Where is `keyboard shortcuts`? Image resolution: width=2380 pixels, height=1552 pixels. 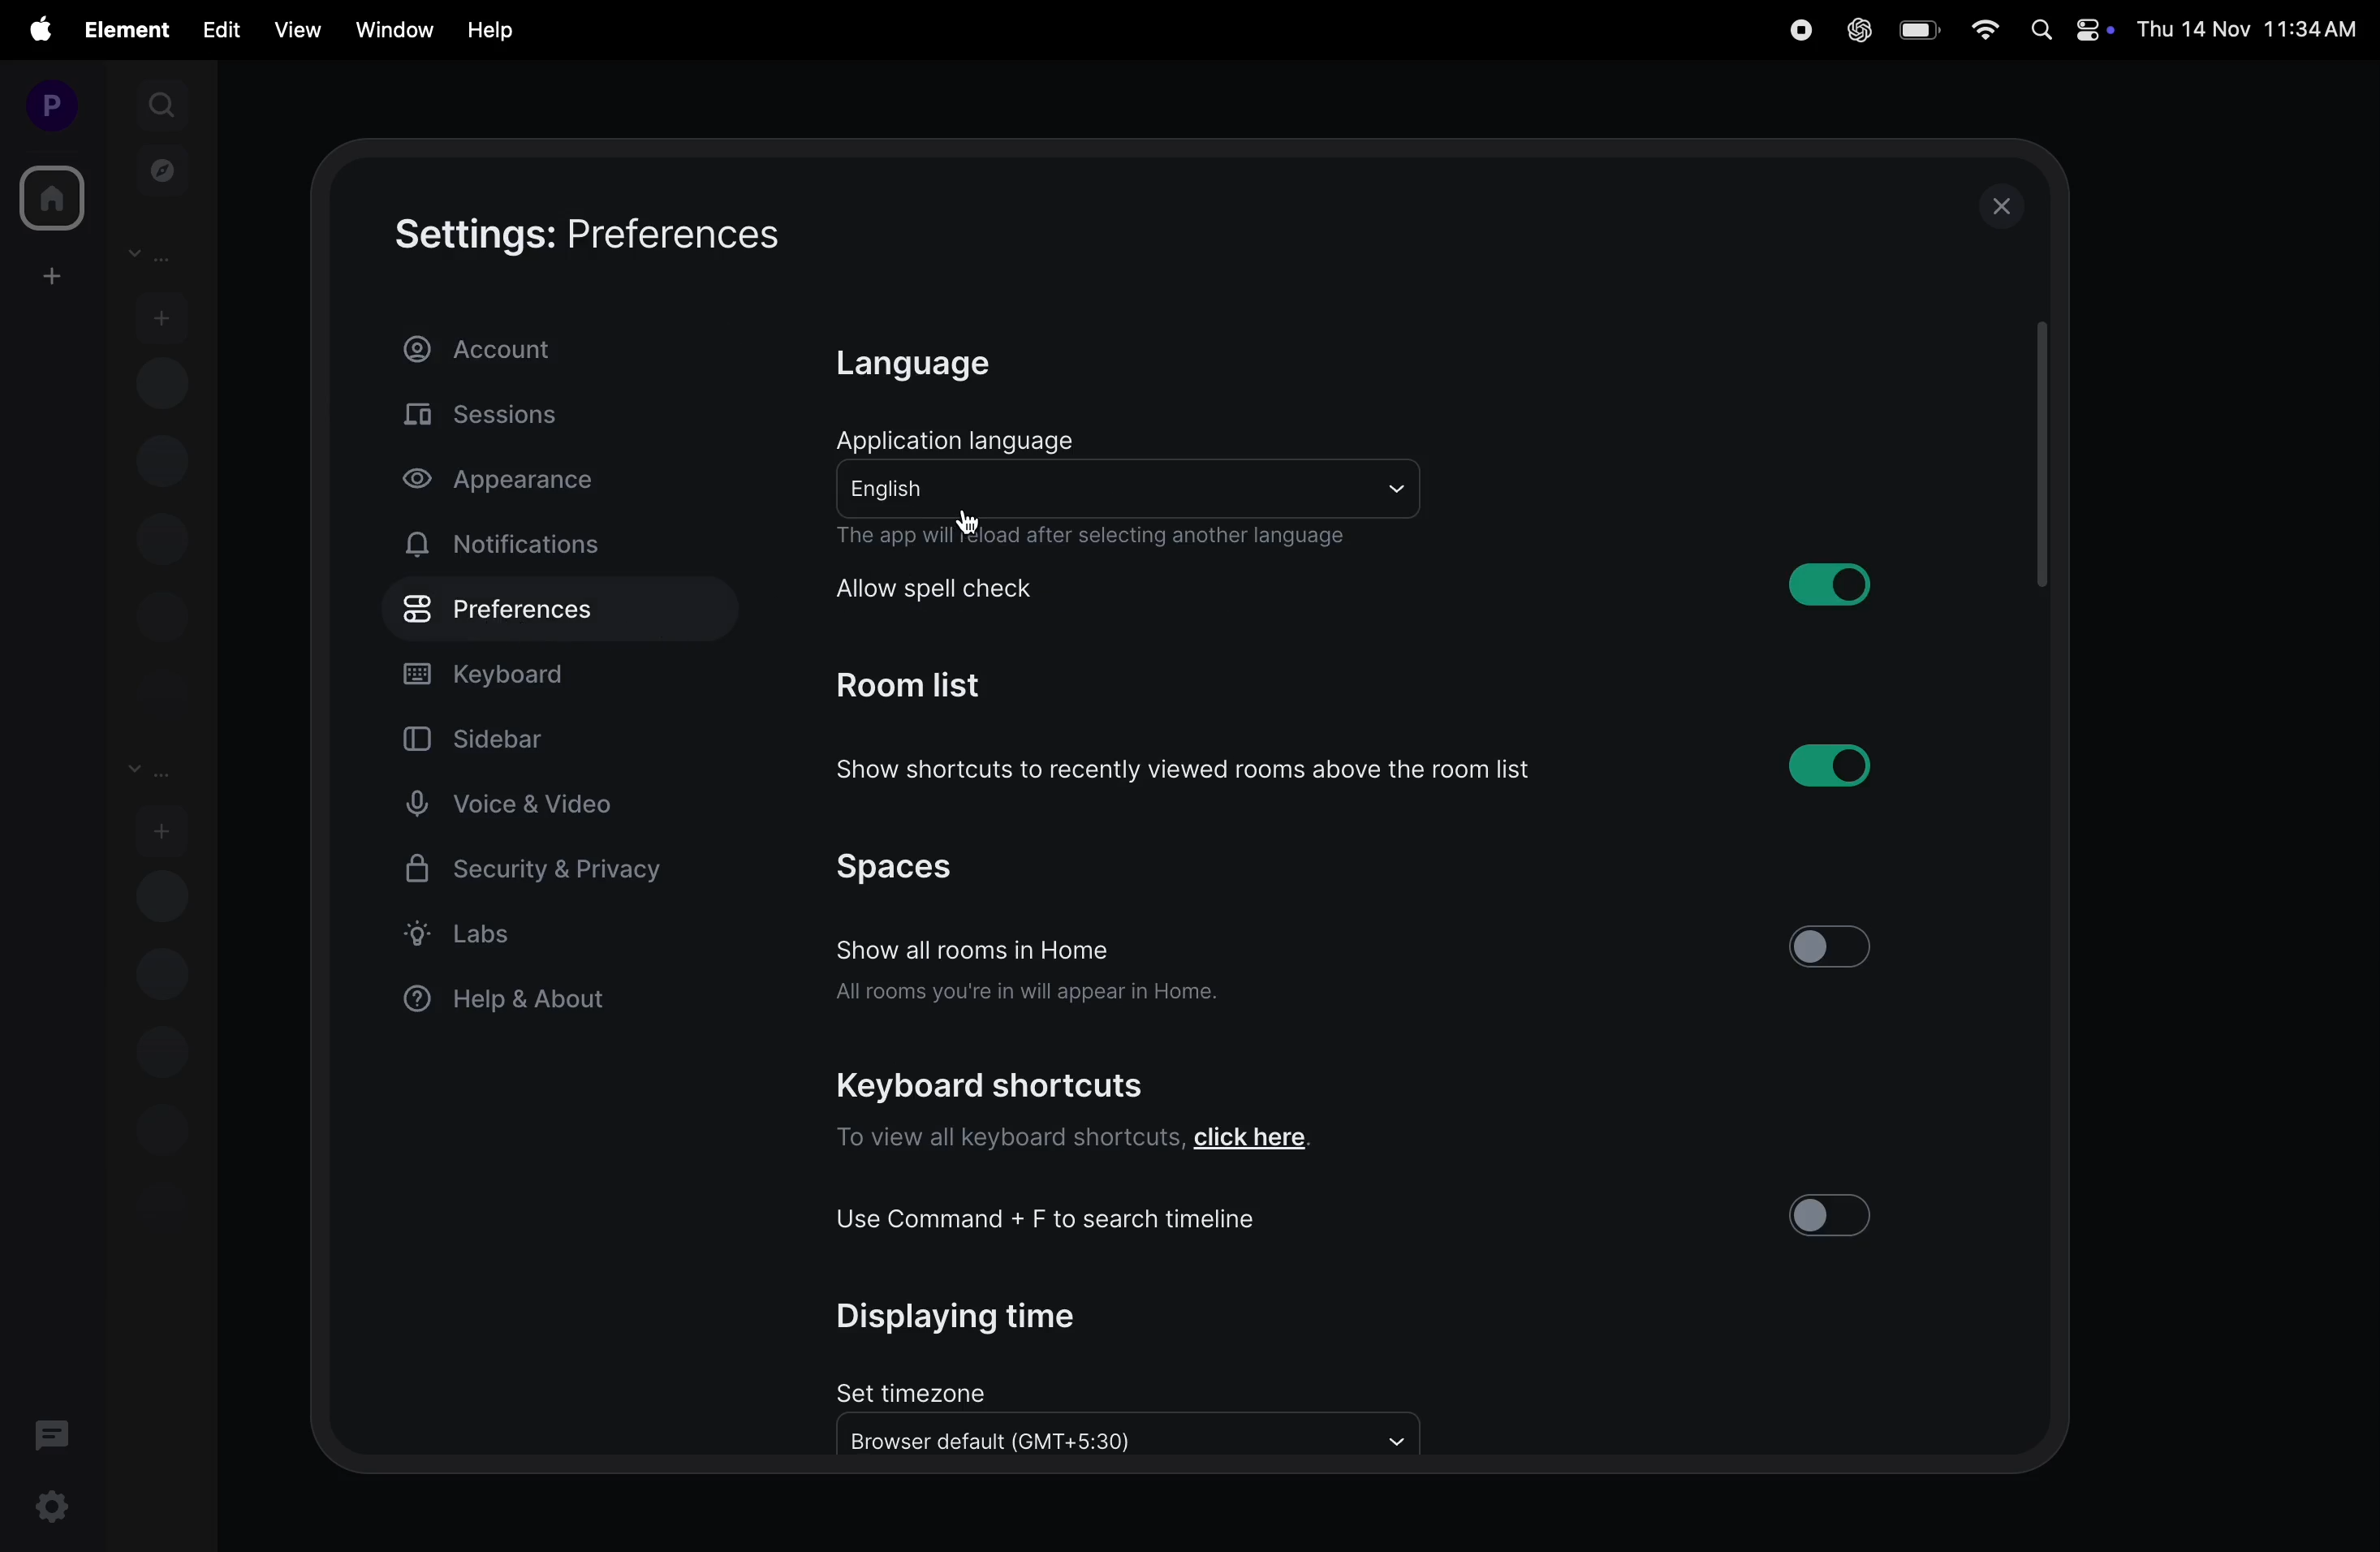
keyboard shortcuts is located at coordinates (1024, 1090).